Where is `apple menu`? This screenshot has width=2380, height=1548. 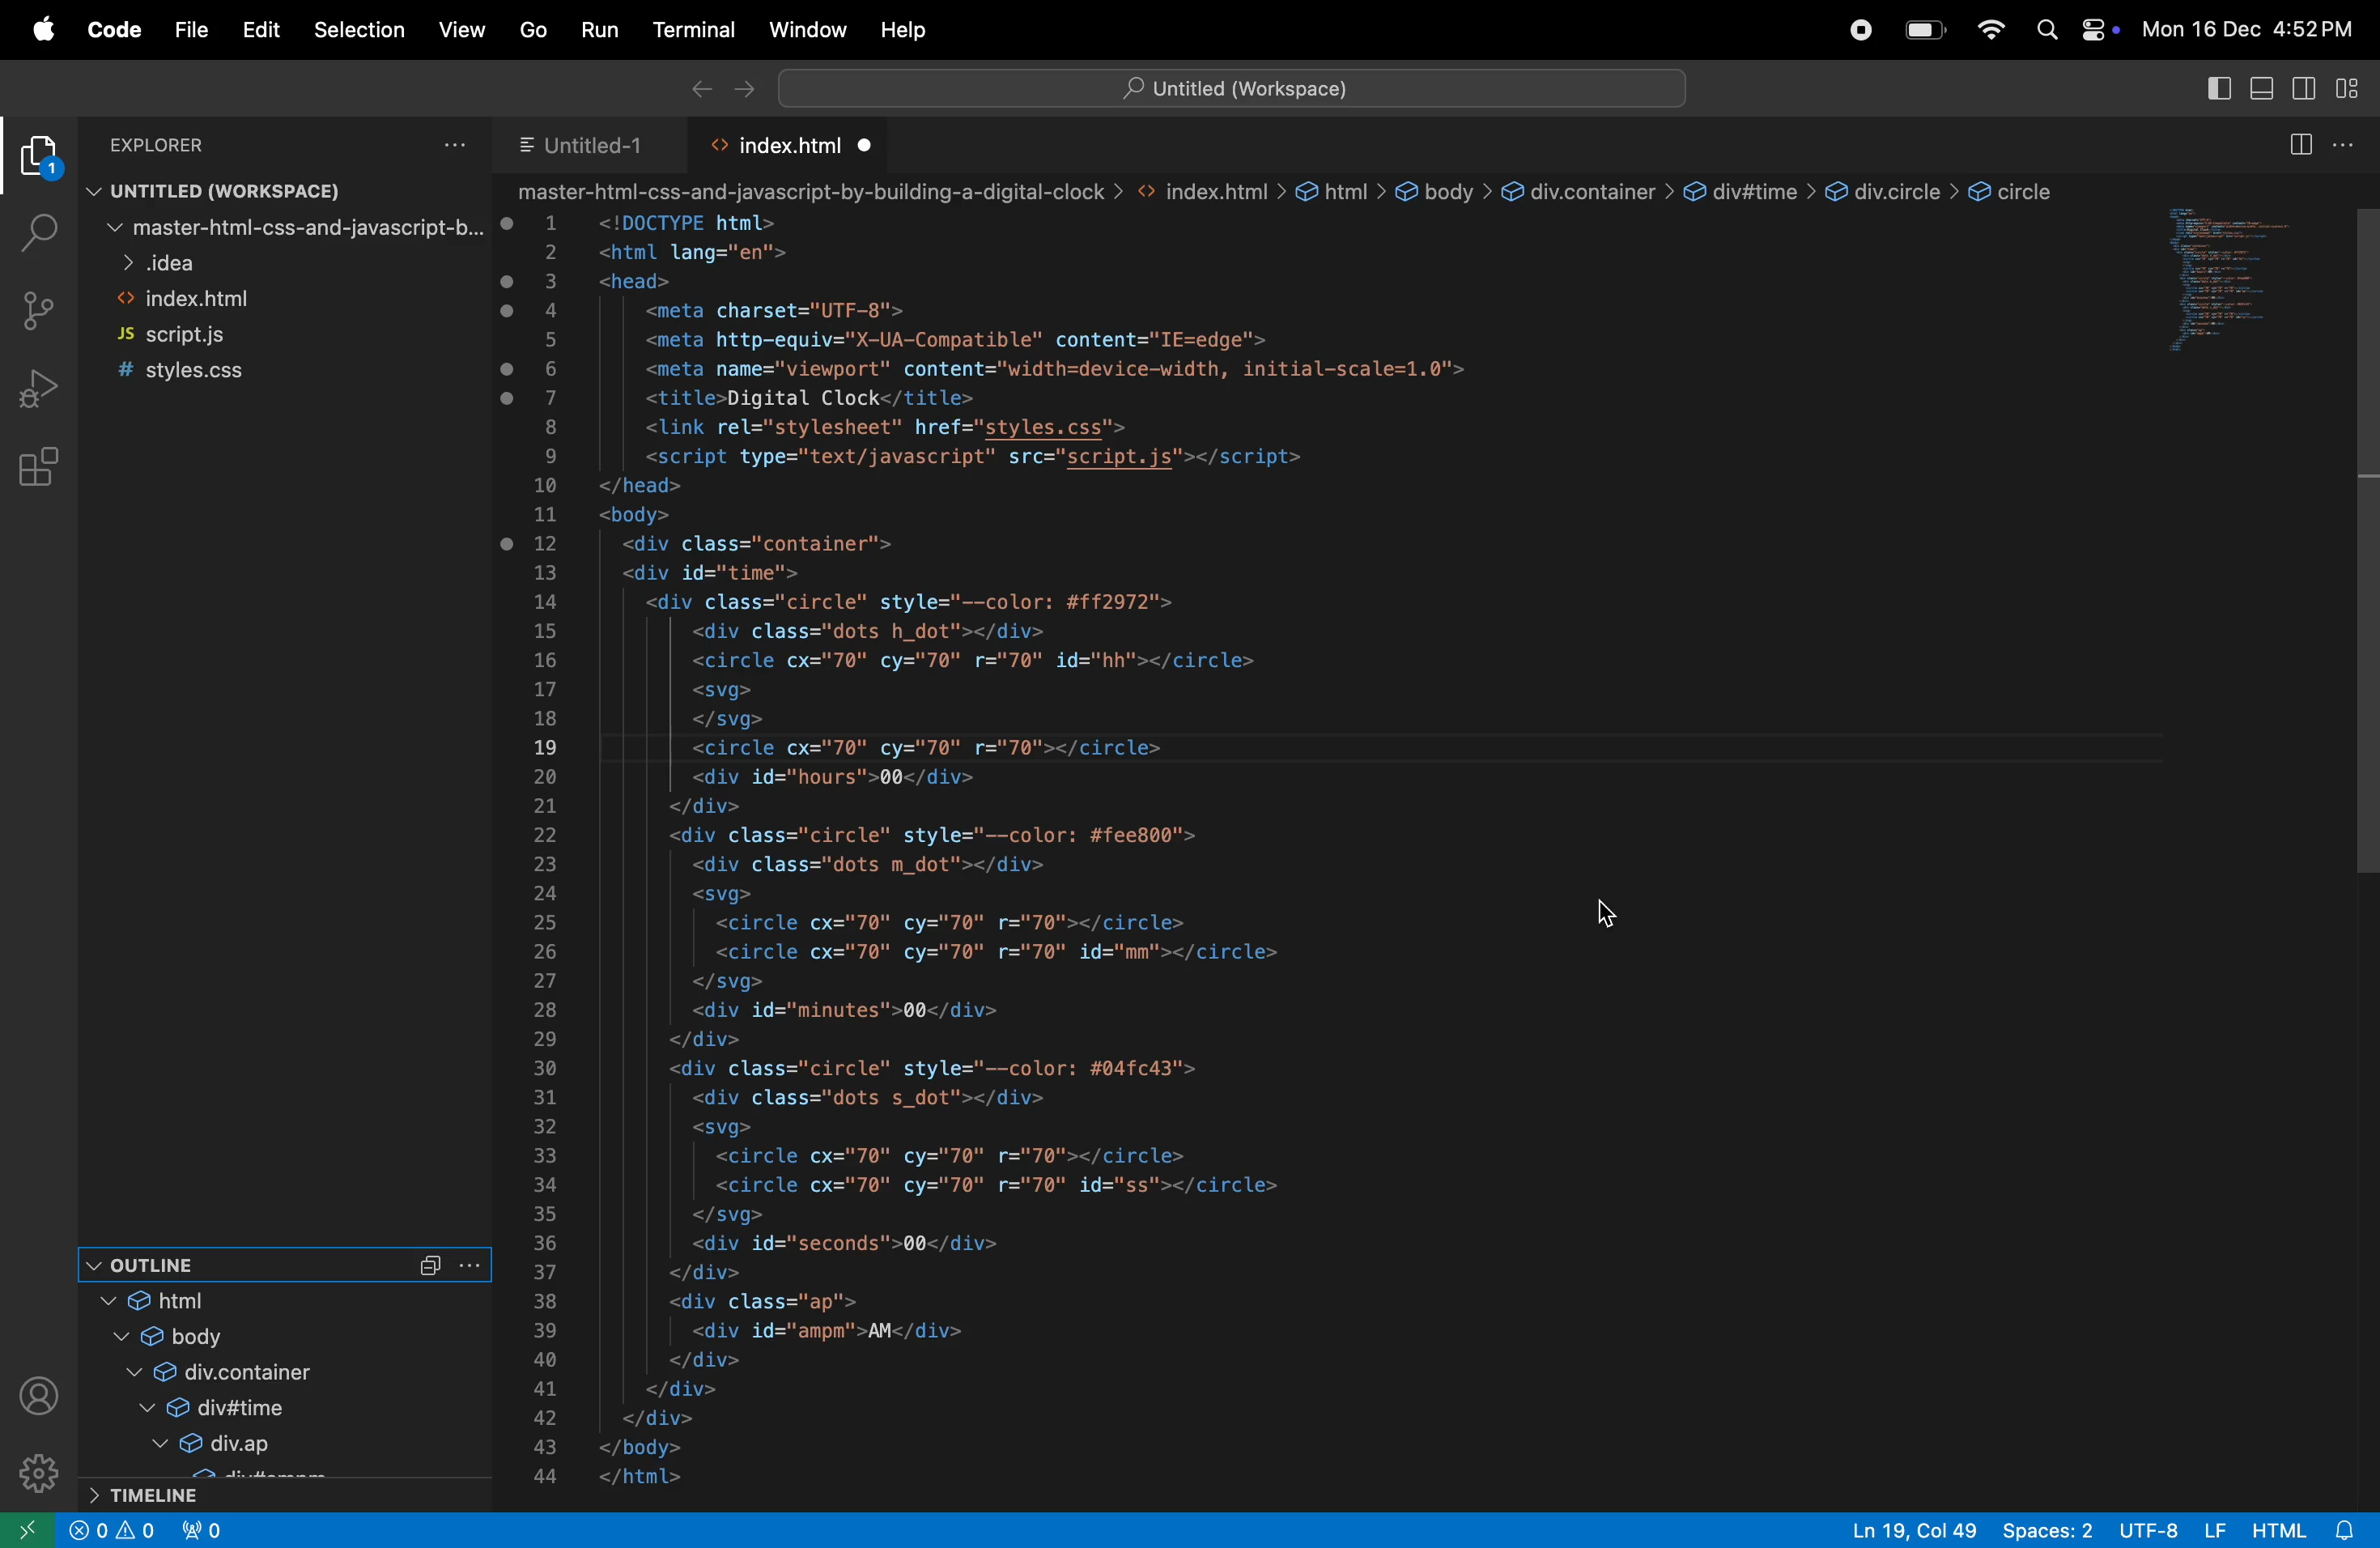
apple menu is located at coordinates (41, 29).